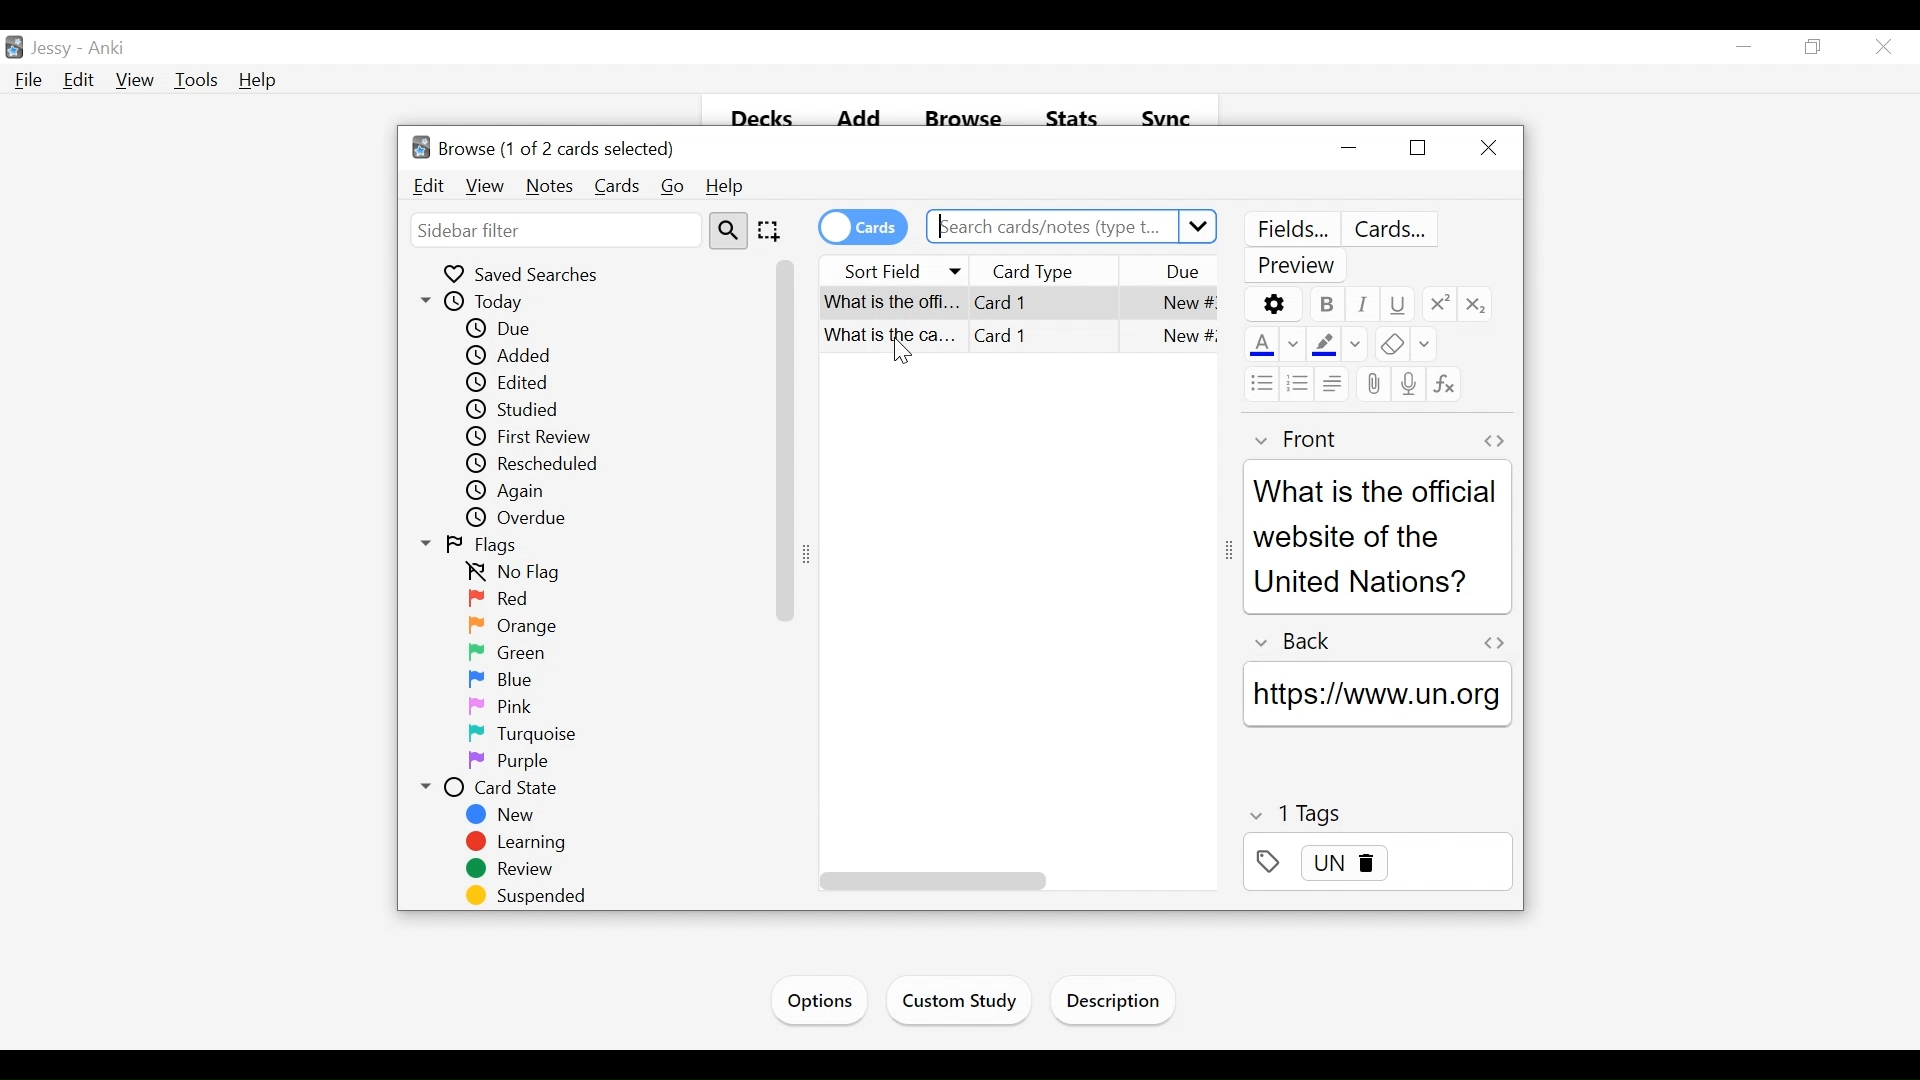 This screenshot has height=1080, width=1920. Describe the element at coordinates (538, 436) in the screenshot. I see `First Review` at that location.